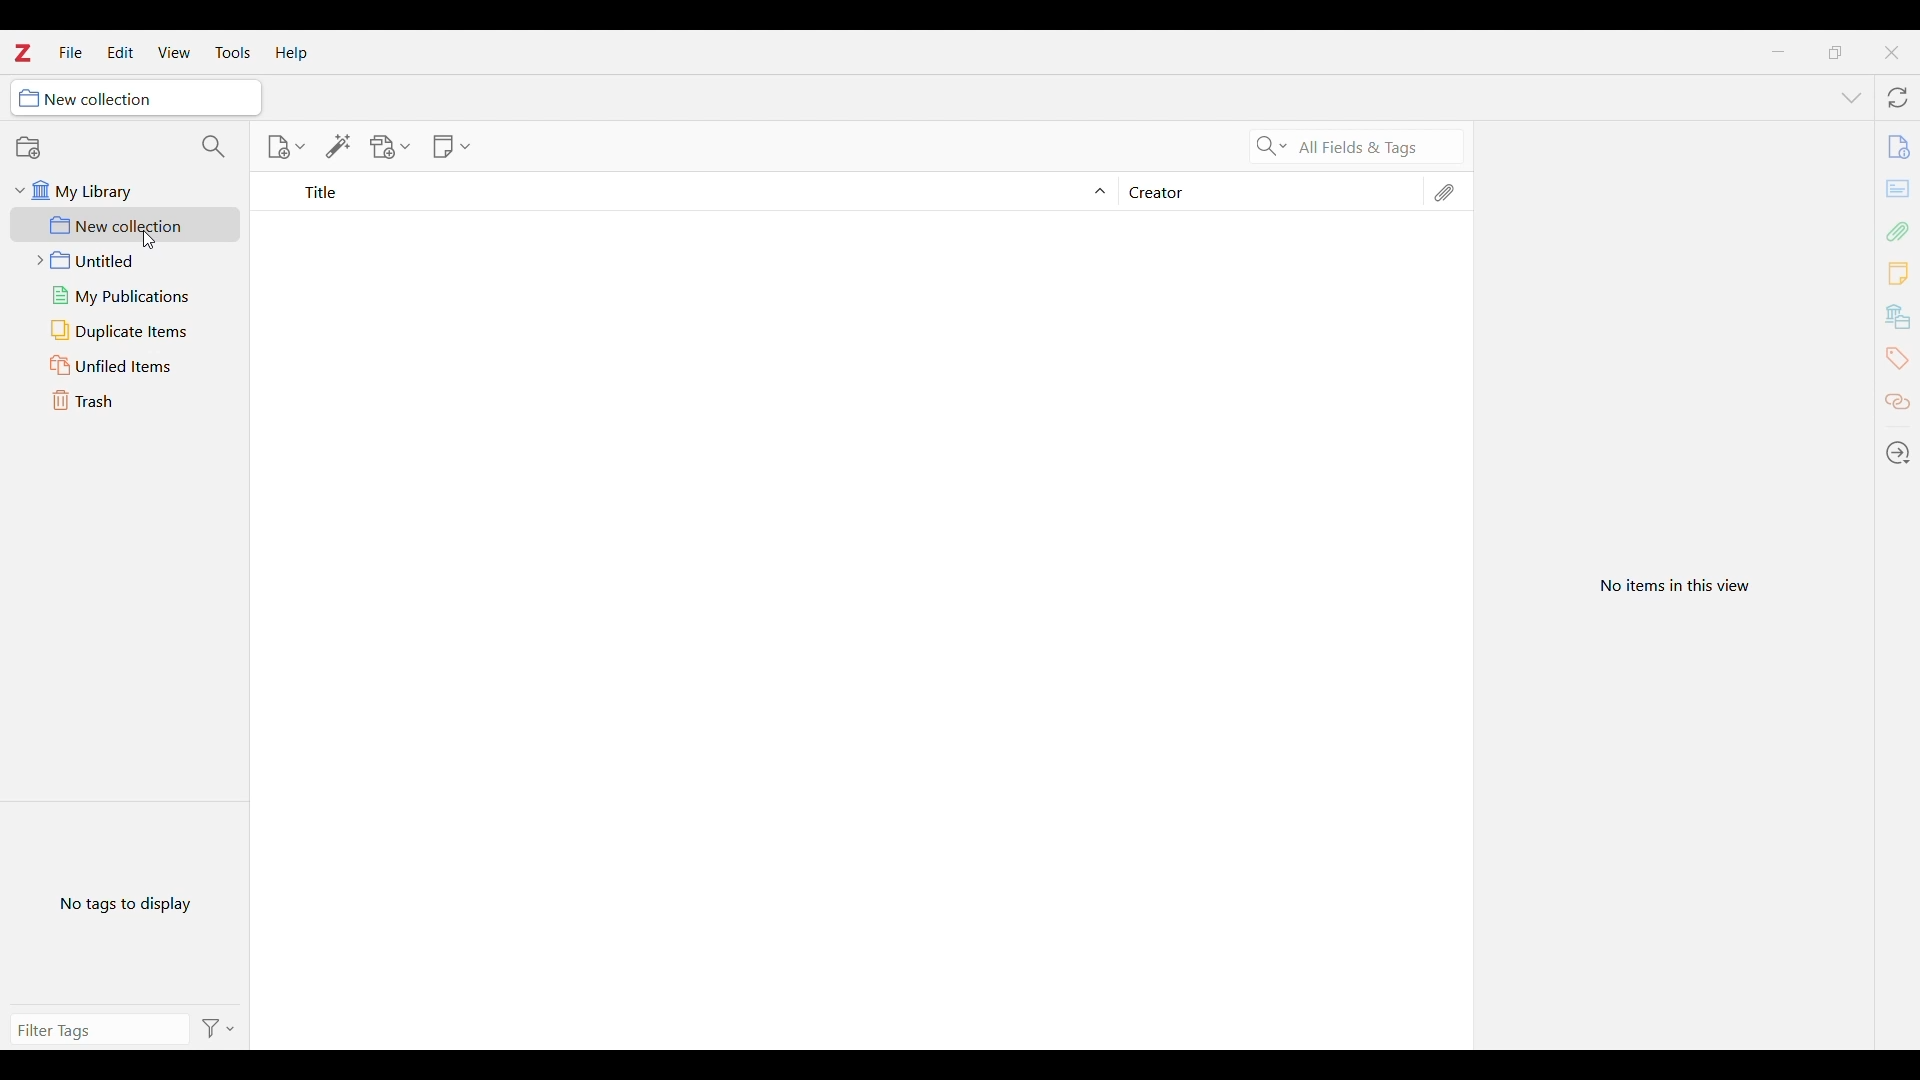  Describe the element at coordinates (127, 260) in the screenshot. I see `Untitled folder` at that location.